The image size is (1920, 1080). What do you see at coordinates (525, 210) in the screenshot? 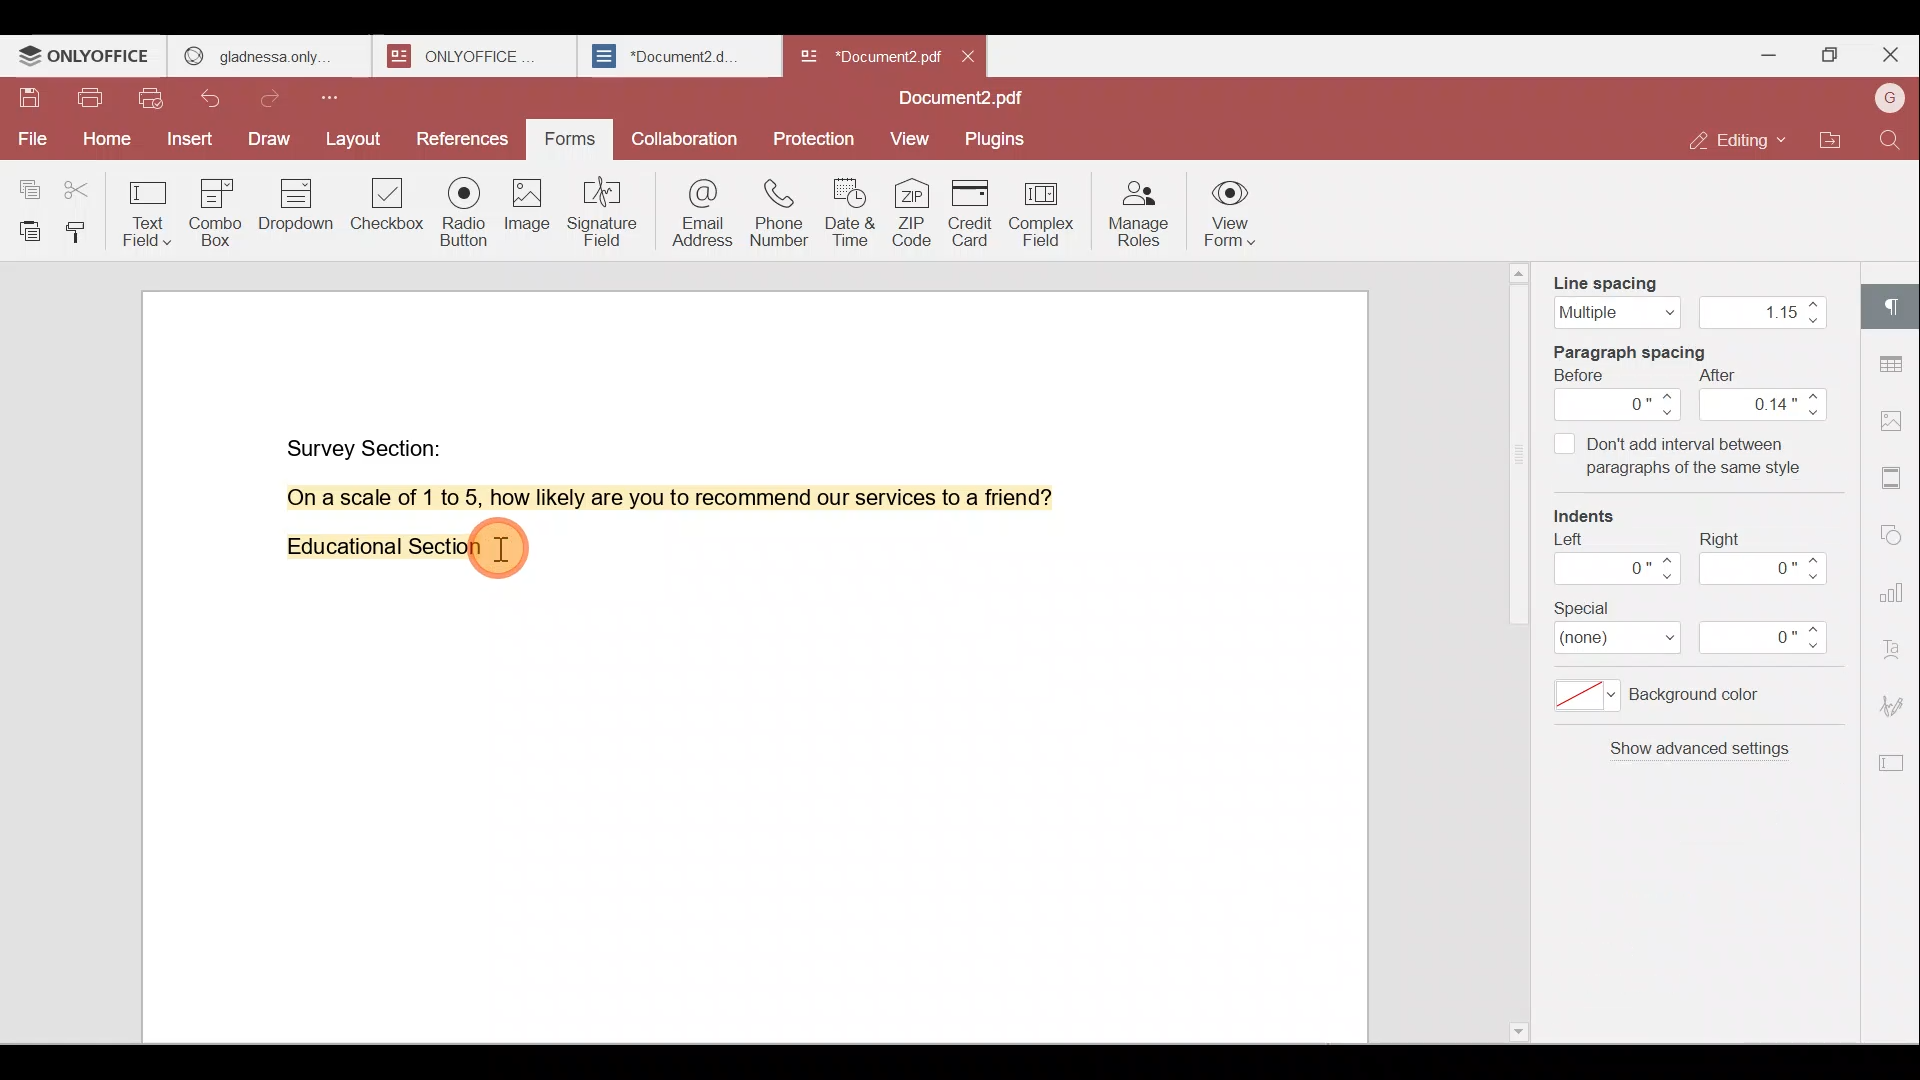
I see `Image` at bounding box center [525, 210].